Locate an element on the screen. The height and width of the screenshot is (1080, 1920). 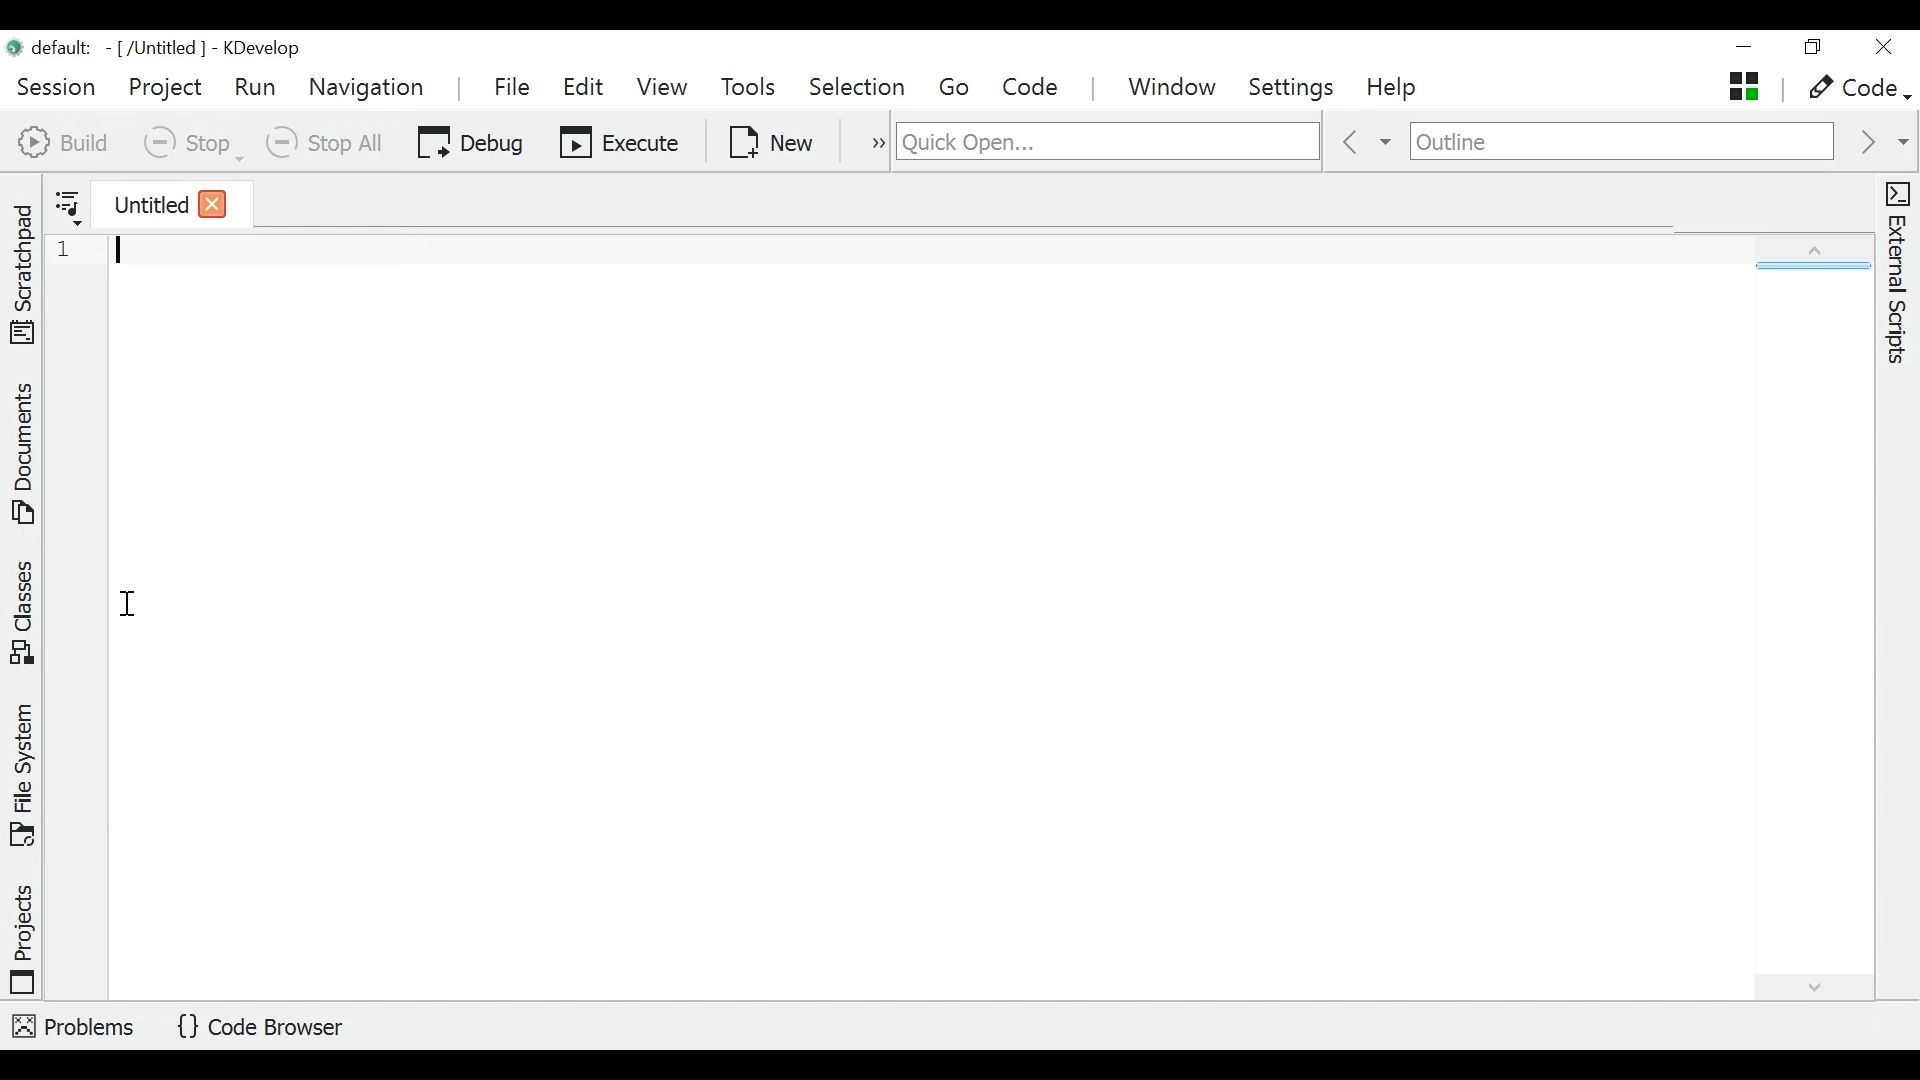
Debug is located at coordinates (471, 144).